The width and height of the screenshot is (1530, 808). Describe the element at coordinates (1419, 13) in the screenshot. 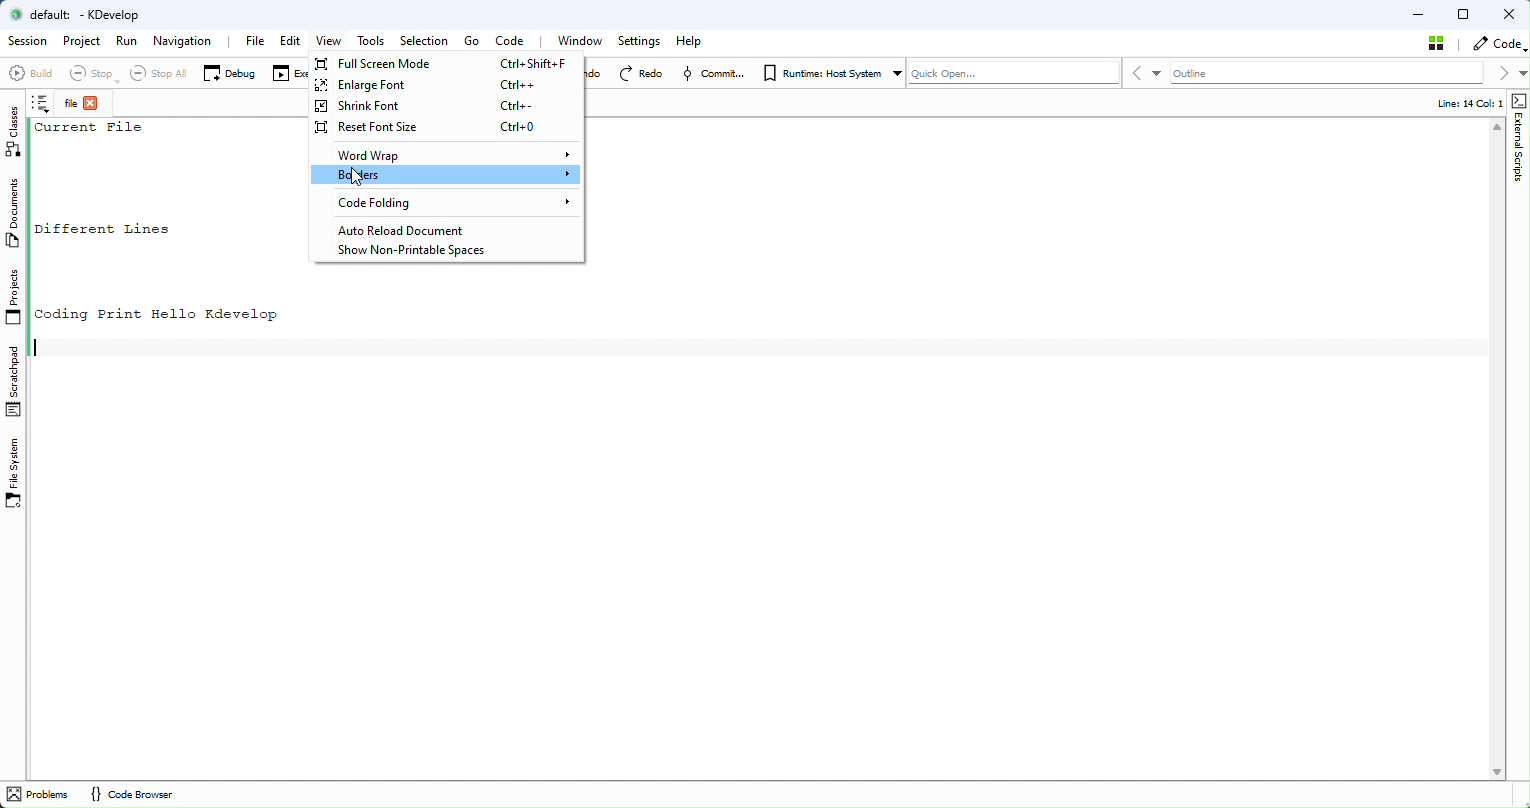

I see `Minimize` at that location.